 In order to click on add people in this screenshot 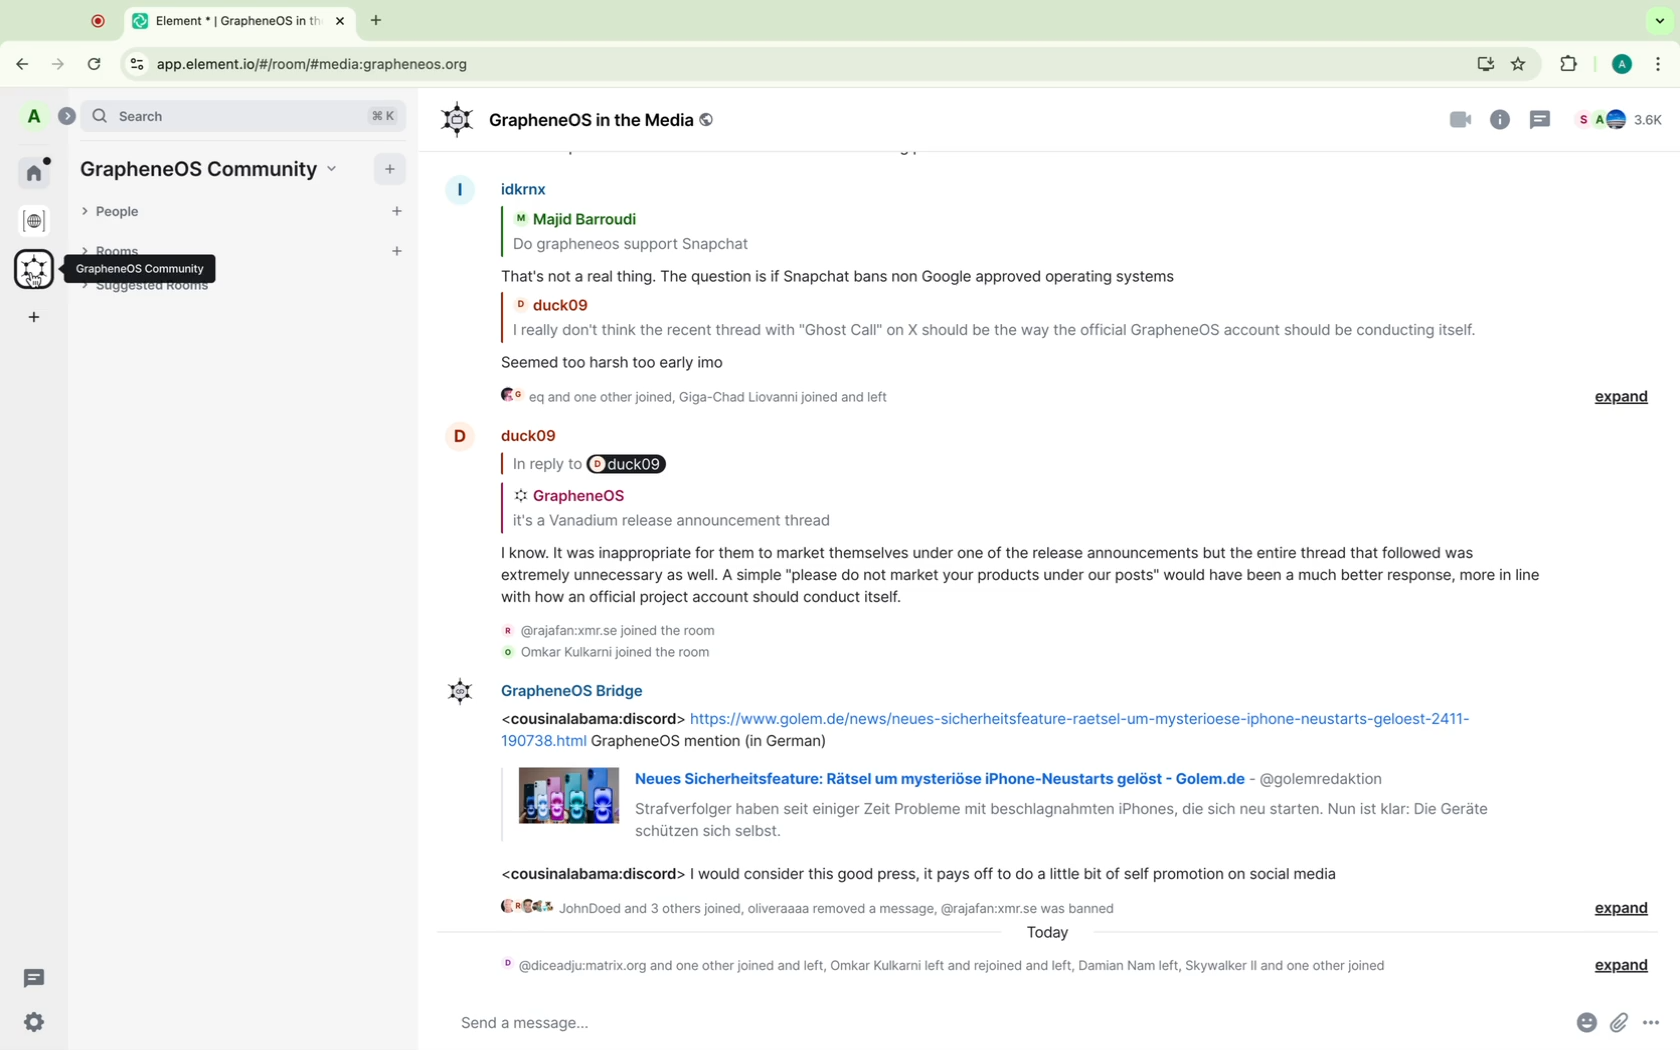, I will do `click(396, 213)`.